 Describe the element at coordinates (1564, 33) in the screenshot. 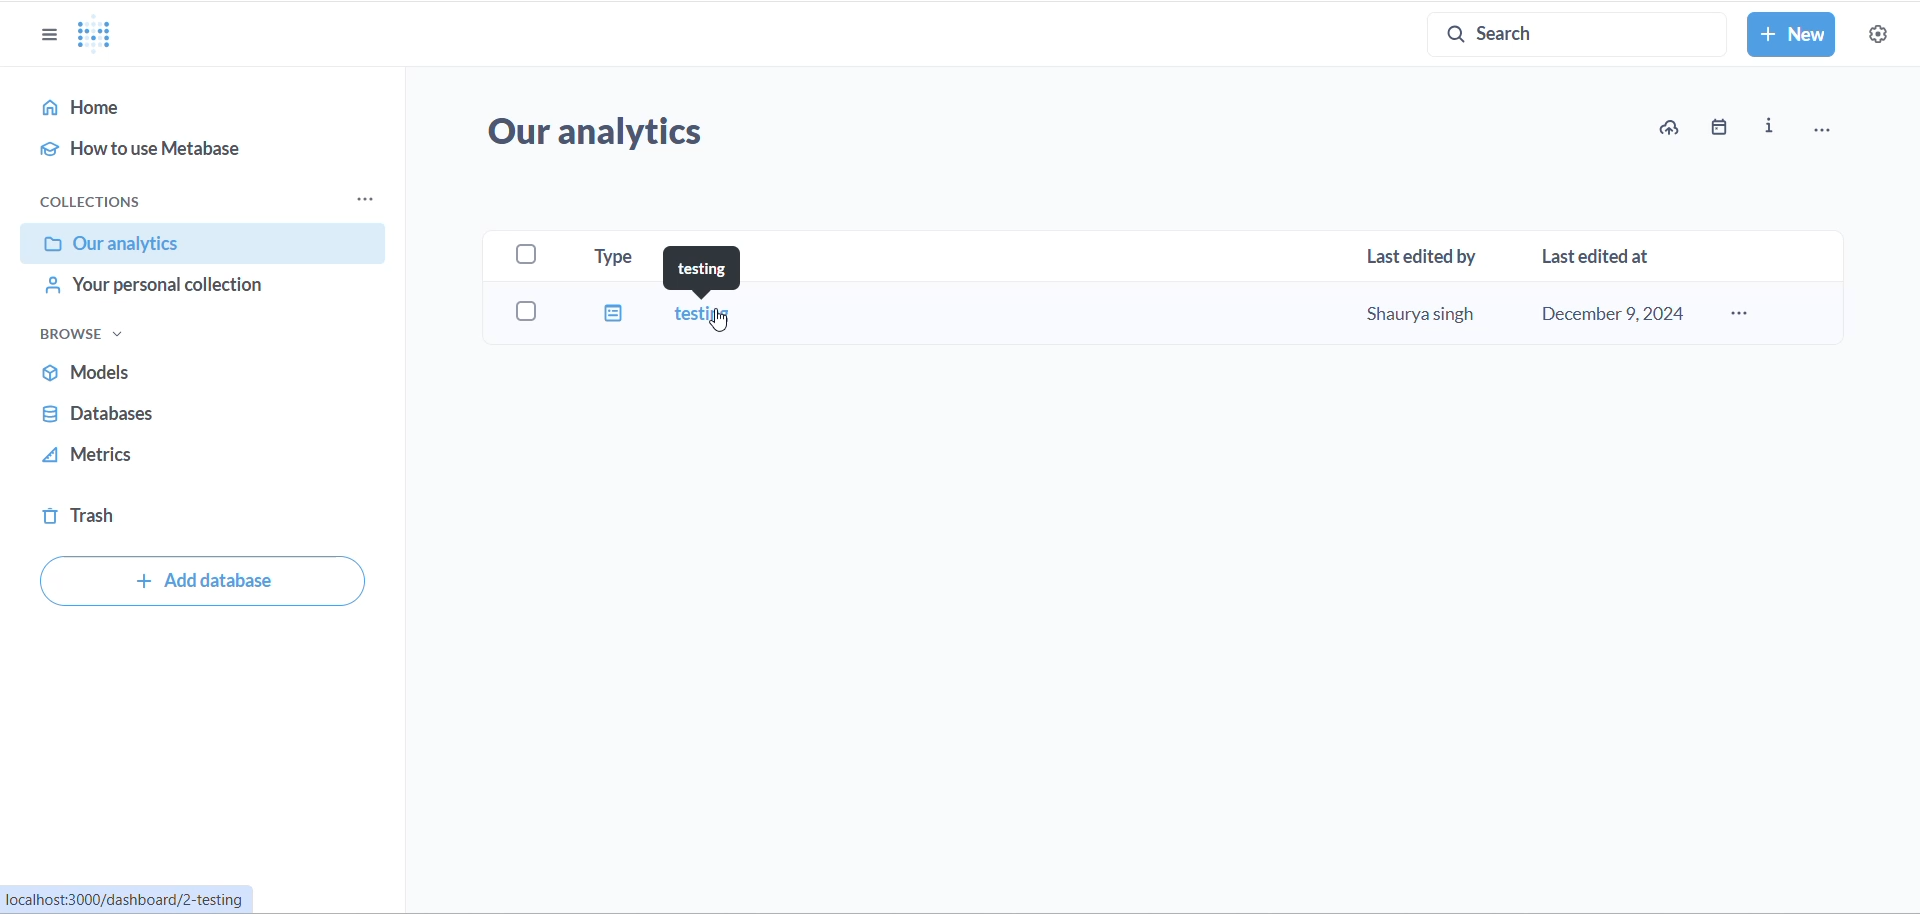

I see `search` at that location.